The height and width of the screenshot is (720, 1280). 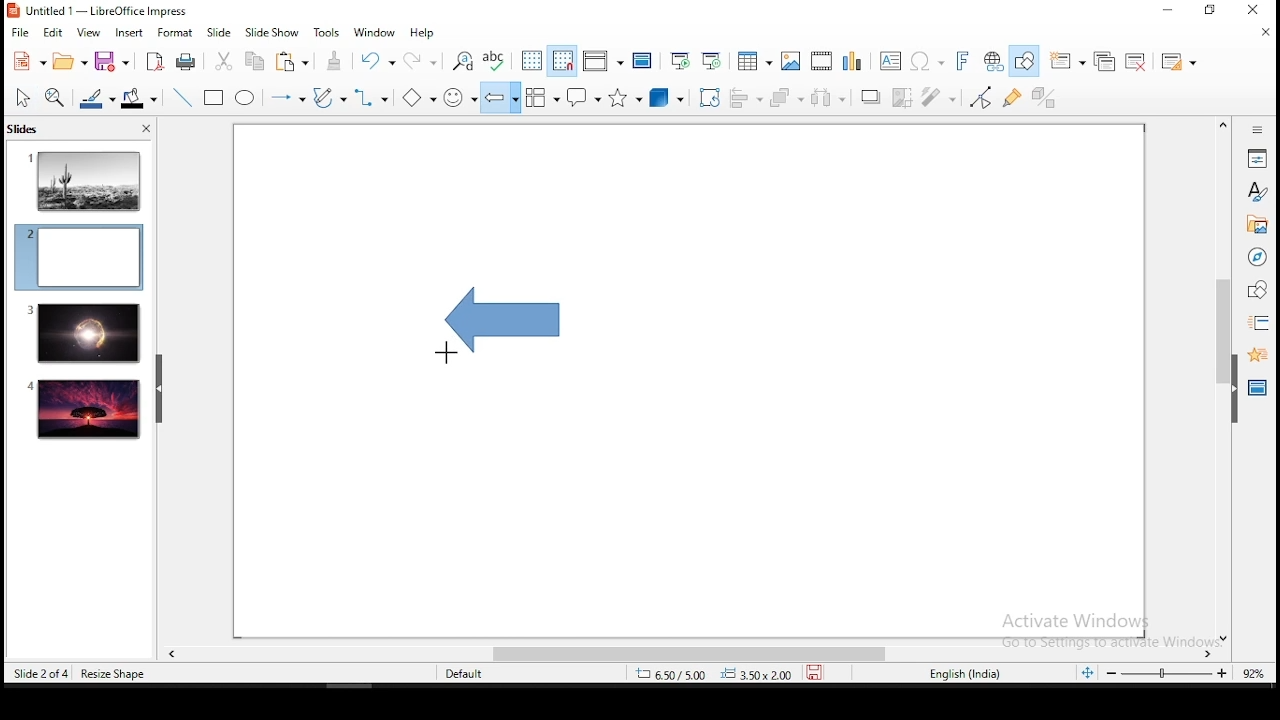 What do you see at coordinates (1017, 97) in the screenshot?
I see `show gluepoint functions` at bounding box center [1017, 97].